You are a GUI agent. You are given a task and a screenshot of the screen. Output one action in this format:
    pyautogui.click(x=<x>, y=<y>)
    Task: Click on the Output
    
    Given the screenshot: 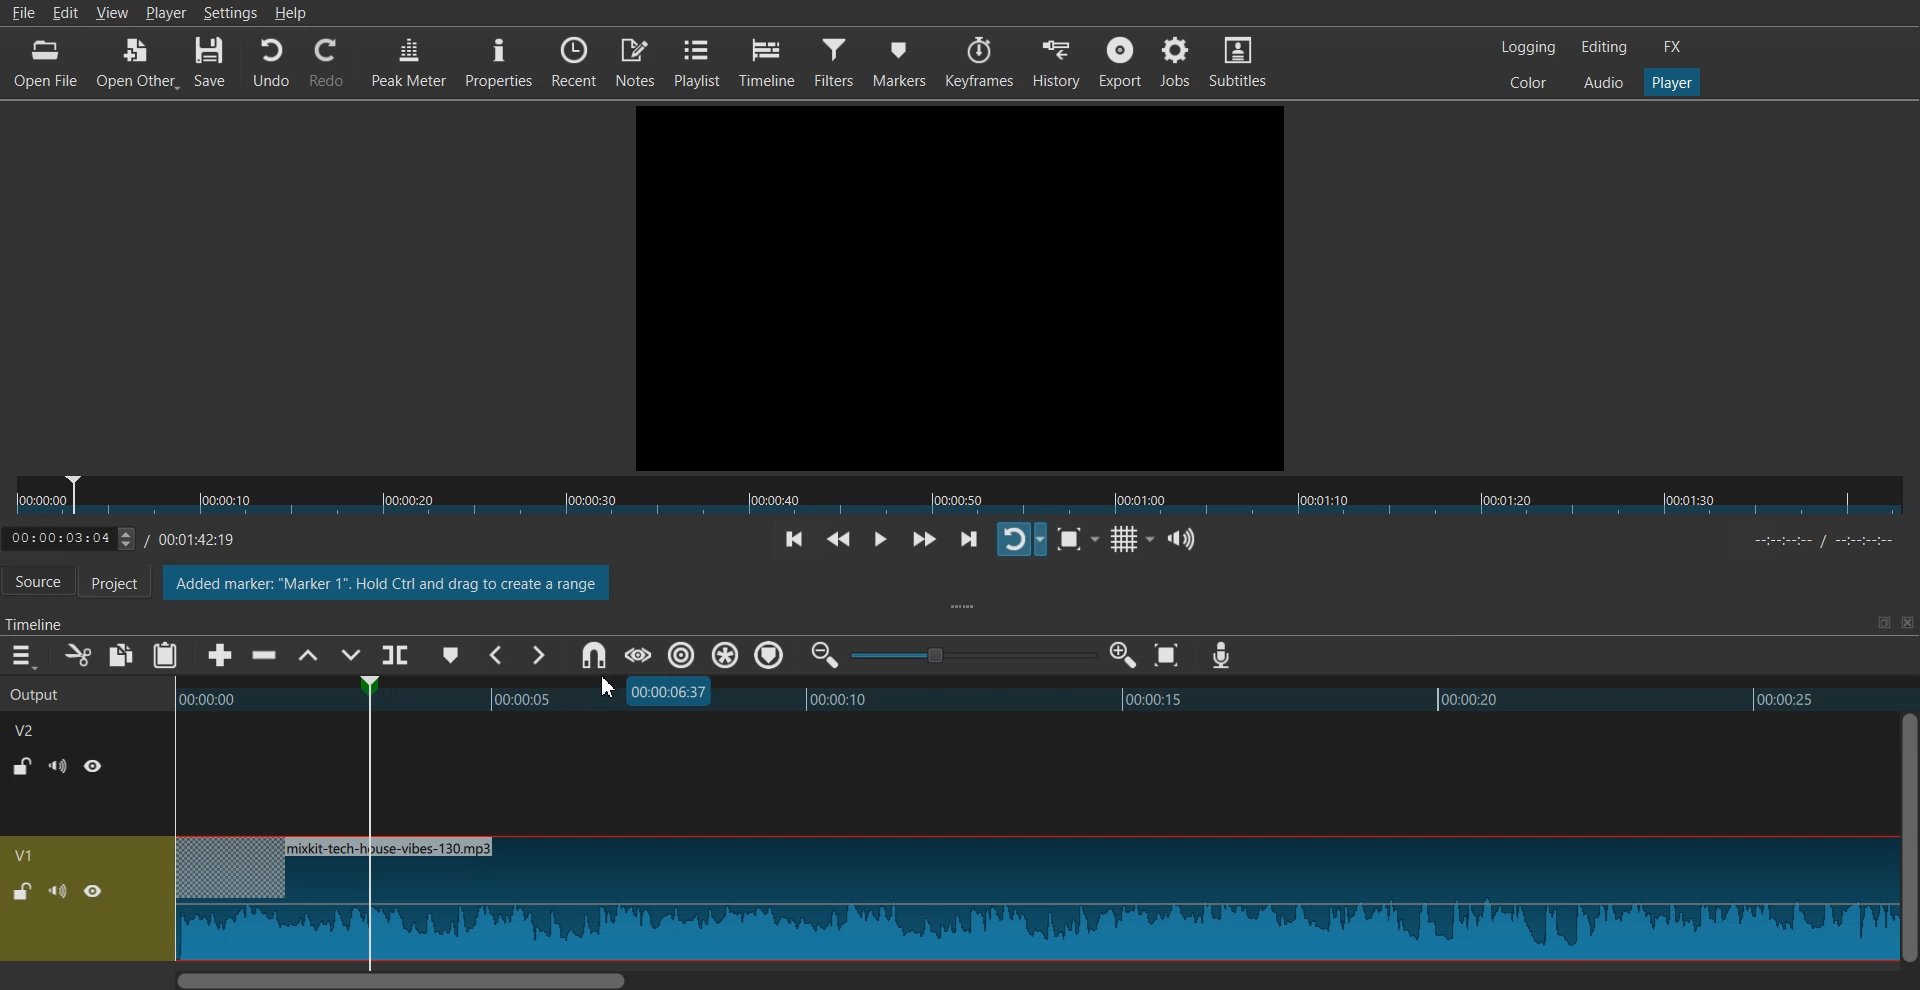 What is the action you would take?
    pyautogui.click(x=62, y=692)
    